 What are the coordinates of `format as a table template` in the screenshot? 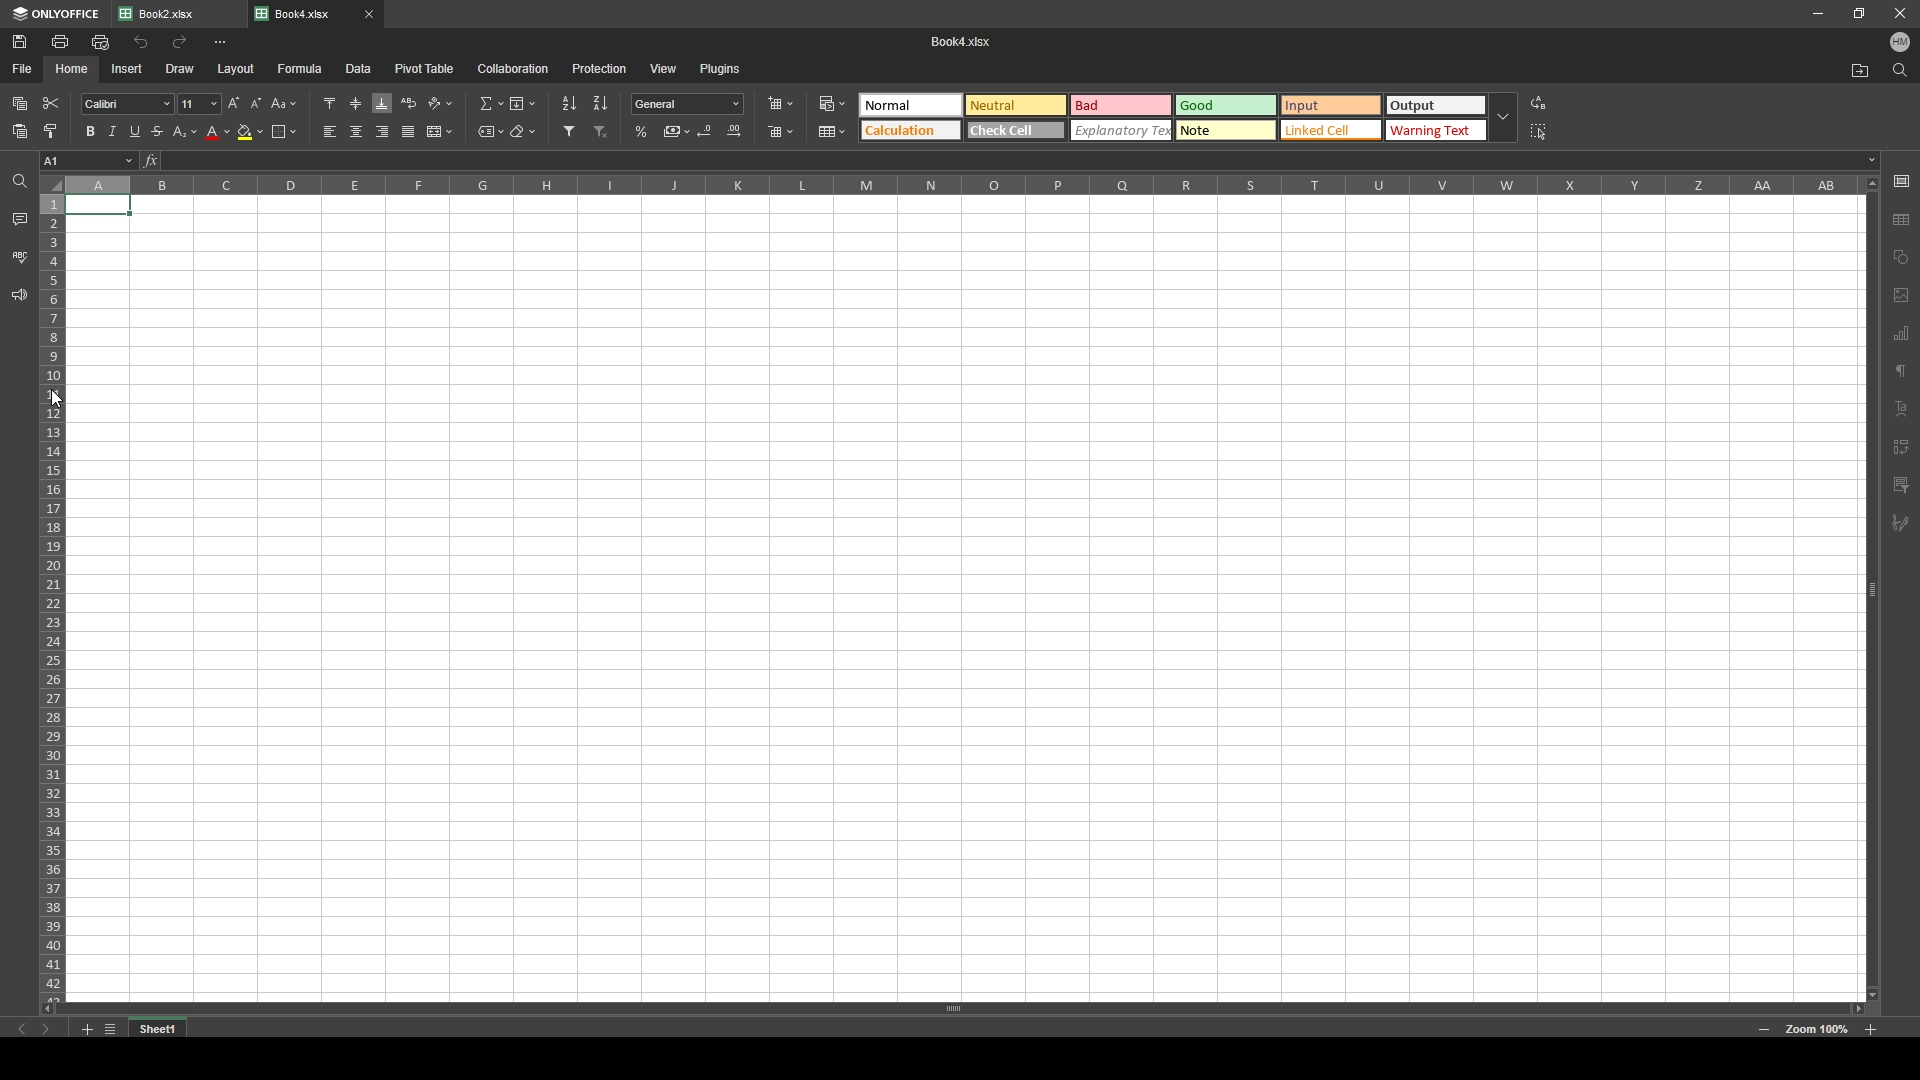 It's located at (832, 132).